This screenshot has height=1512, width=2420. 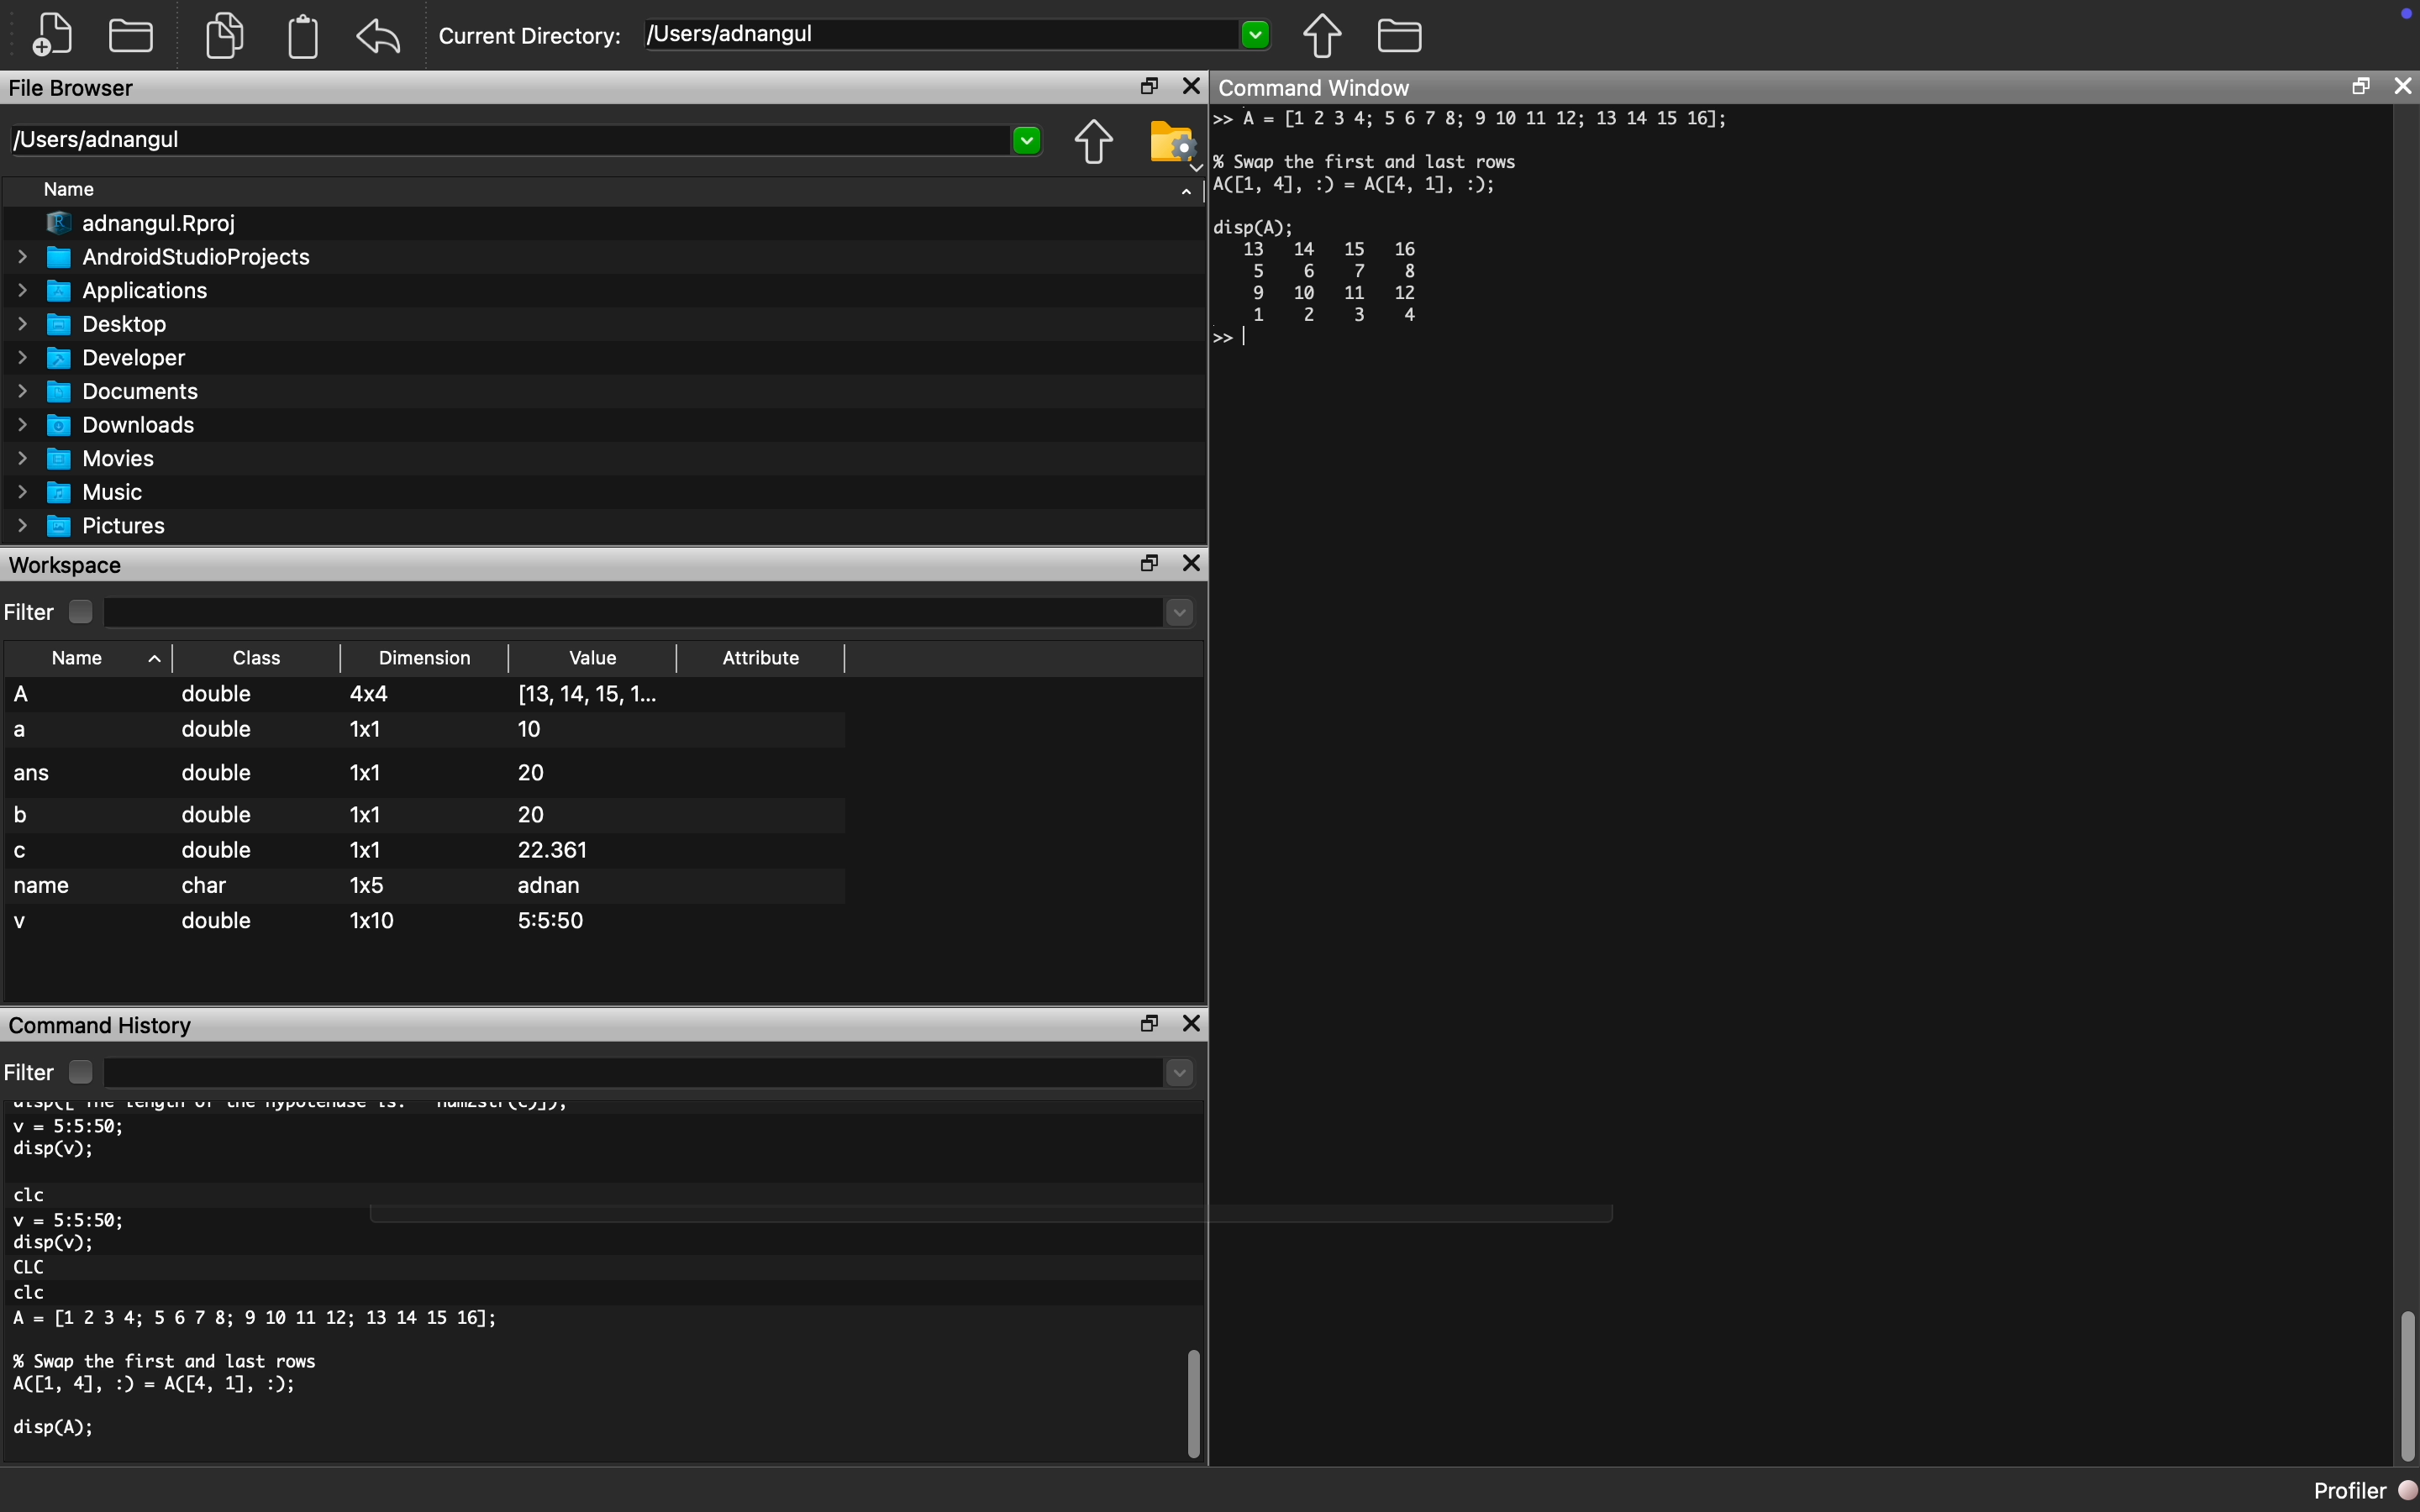 What do you see at coordinates (57, 1069) in the screenshot?
I see `Filter` at bounding box center [57, 1069].